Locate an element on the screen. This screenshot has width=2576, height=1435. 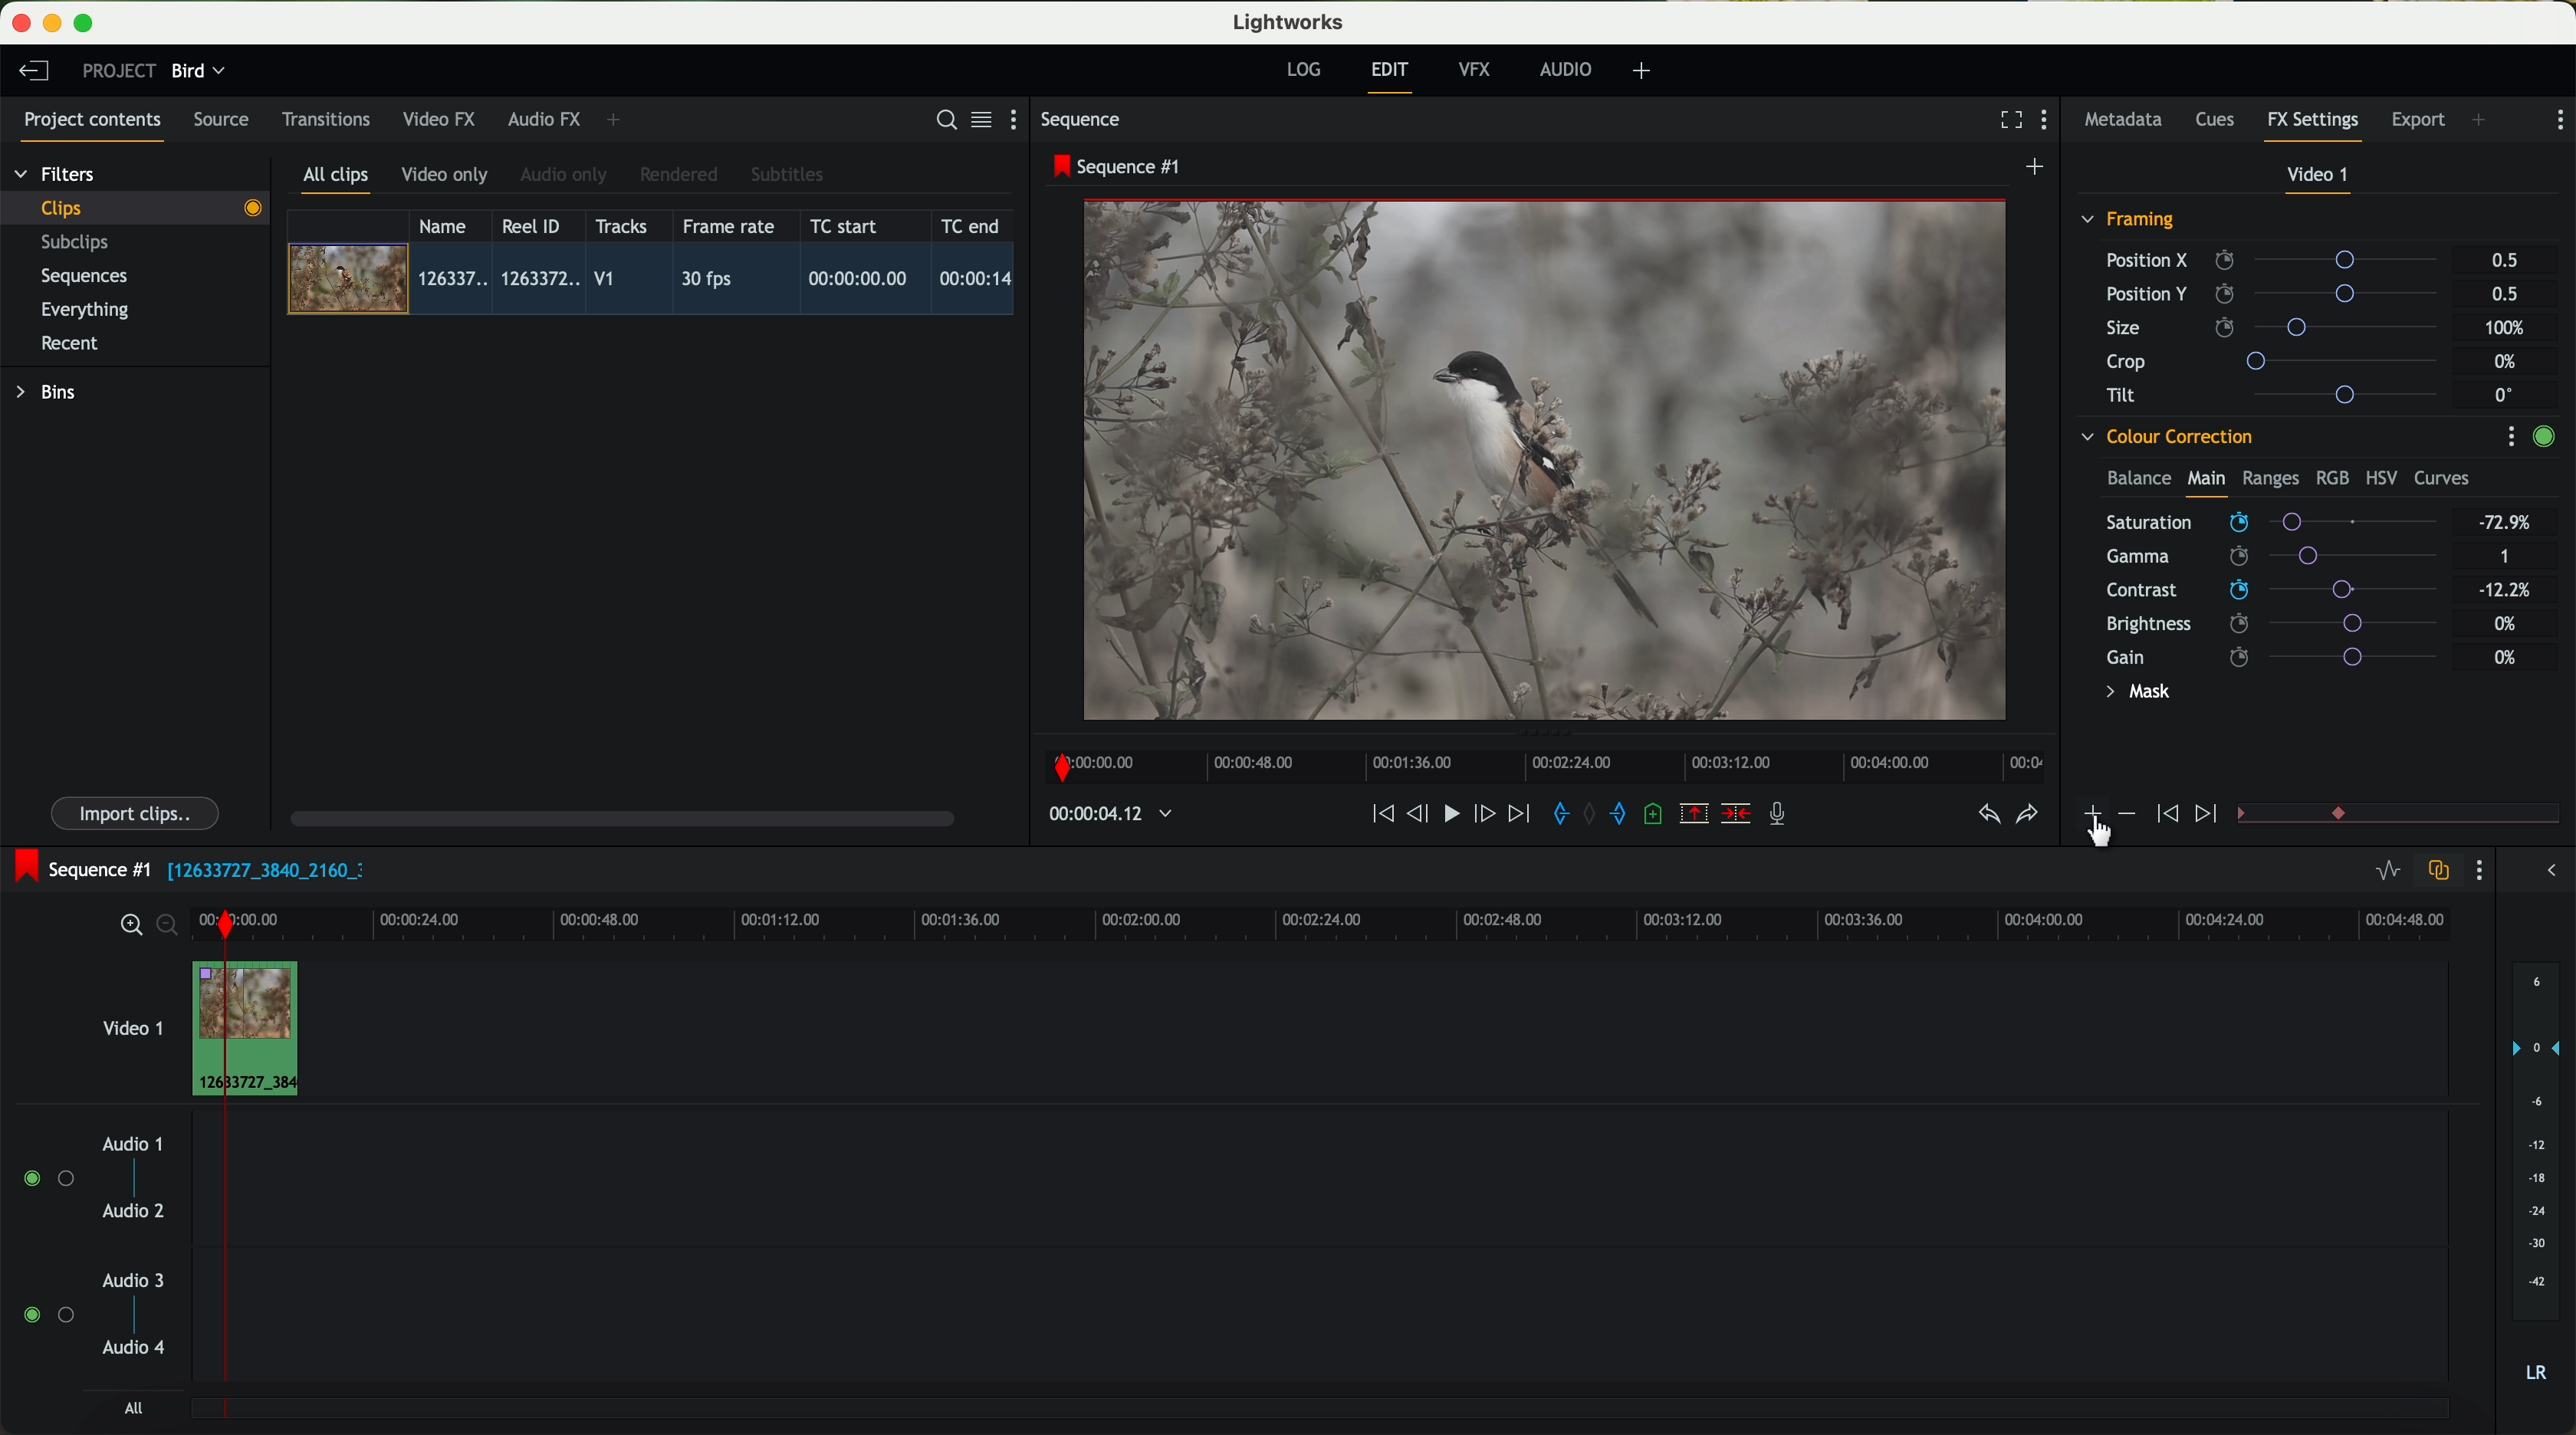
HSV is located at coordinates (2380, 477).